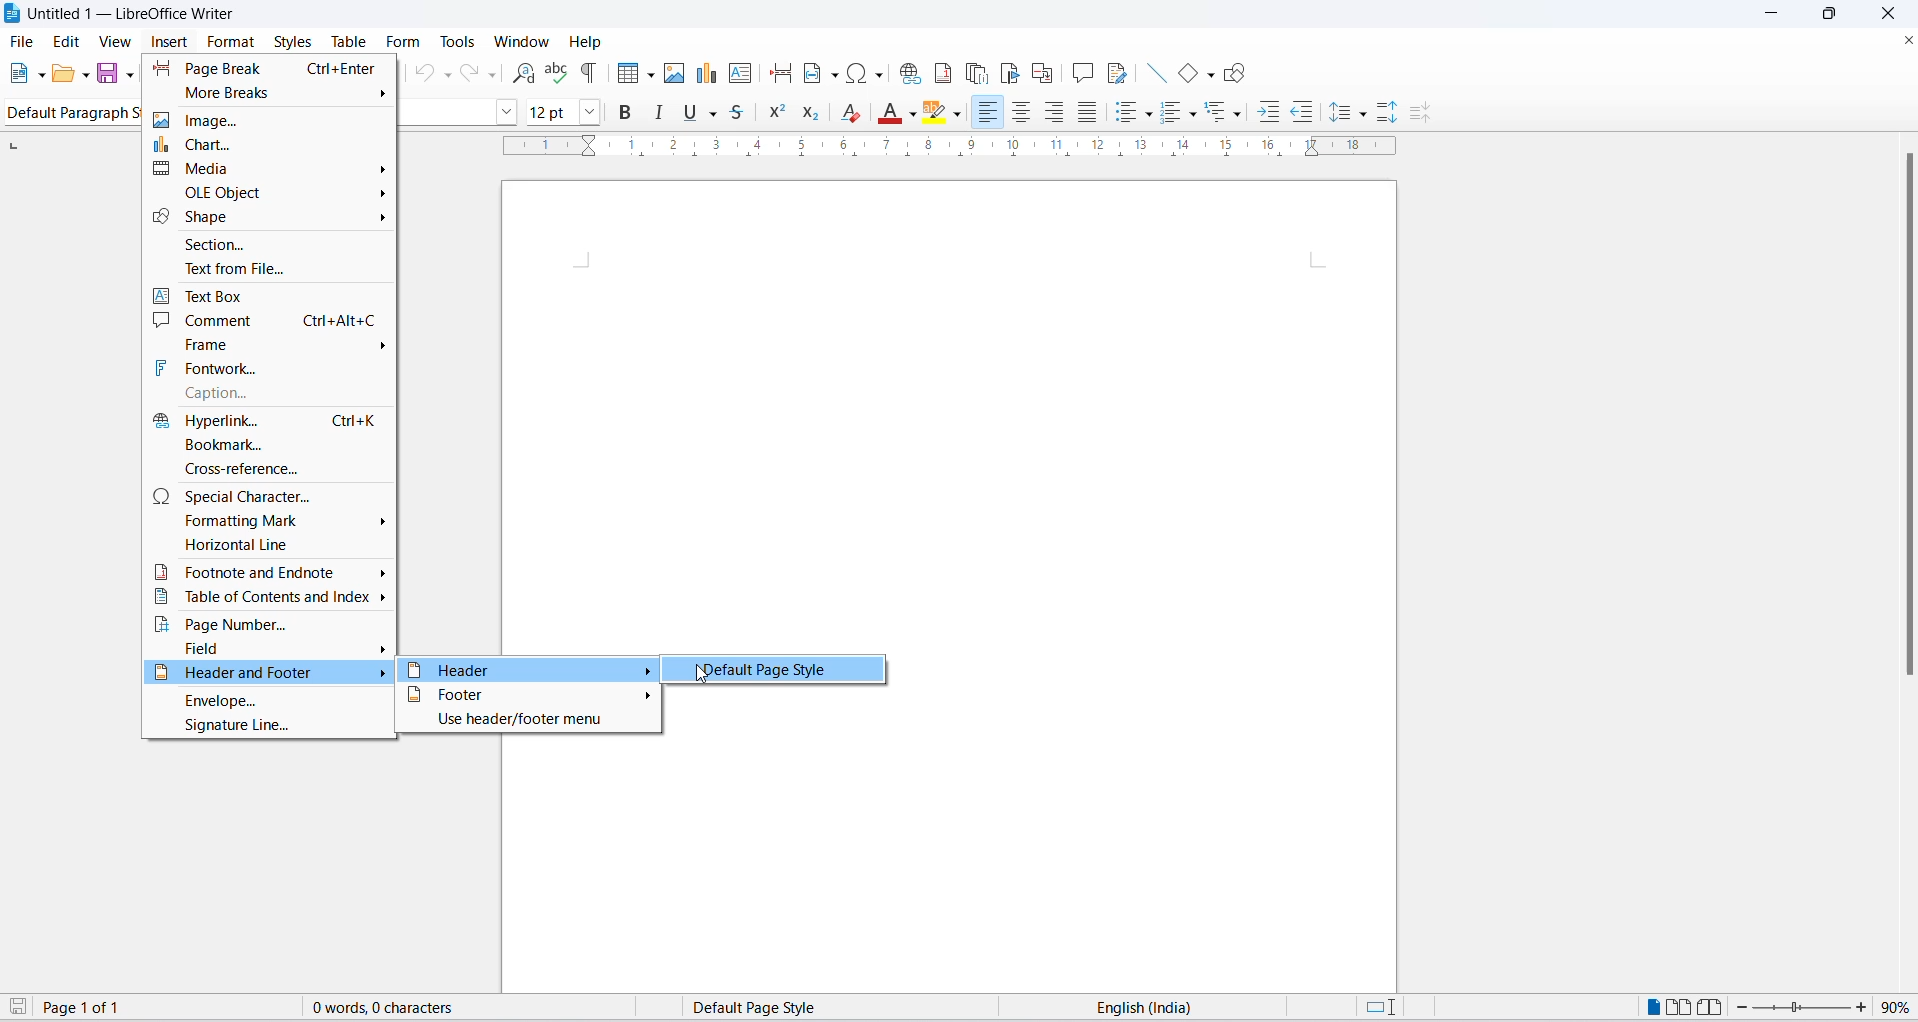  I want to click on bold, so click(629, 115).